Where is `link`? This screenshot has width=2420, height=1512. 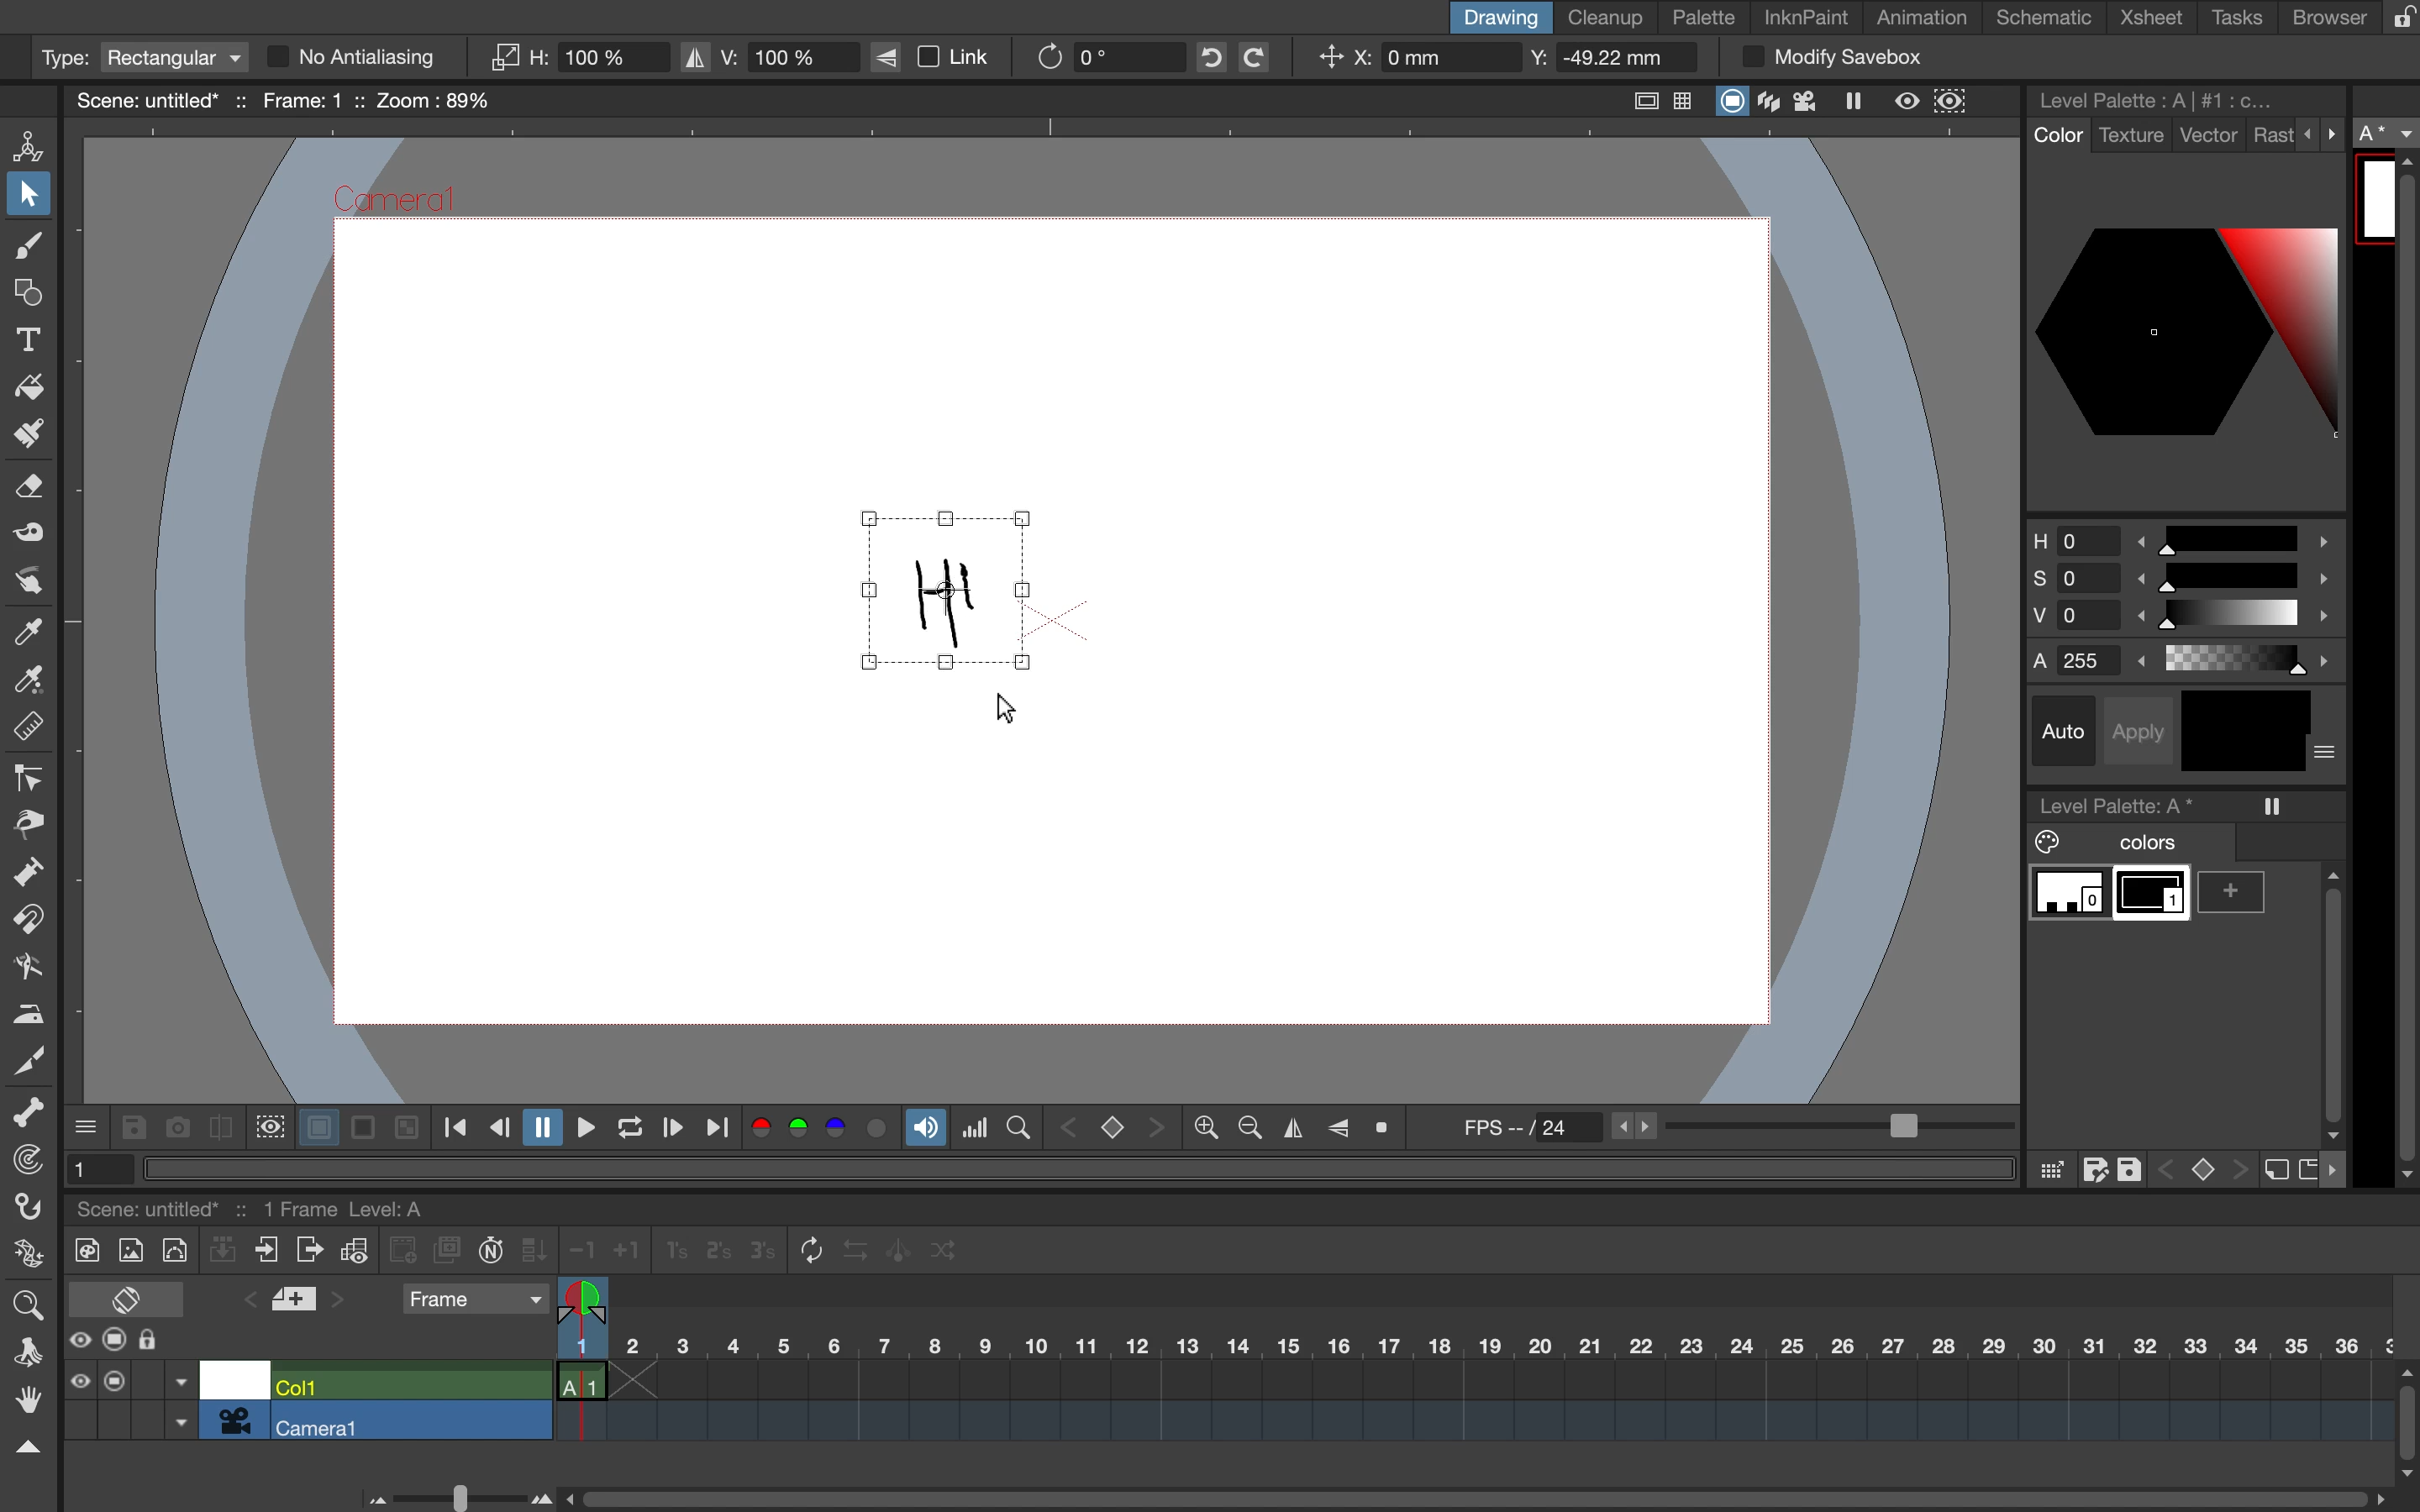 link is located at coordinates (943, 58).